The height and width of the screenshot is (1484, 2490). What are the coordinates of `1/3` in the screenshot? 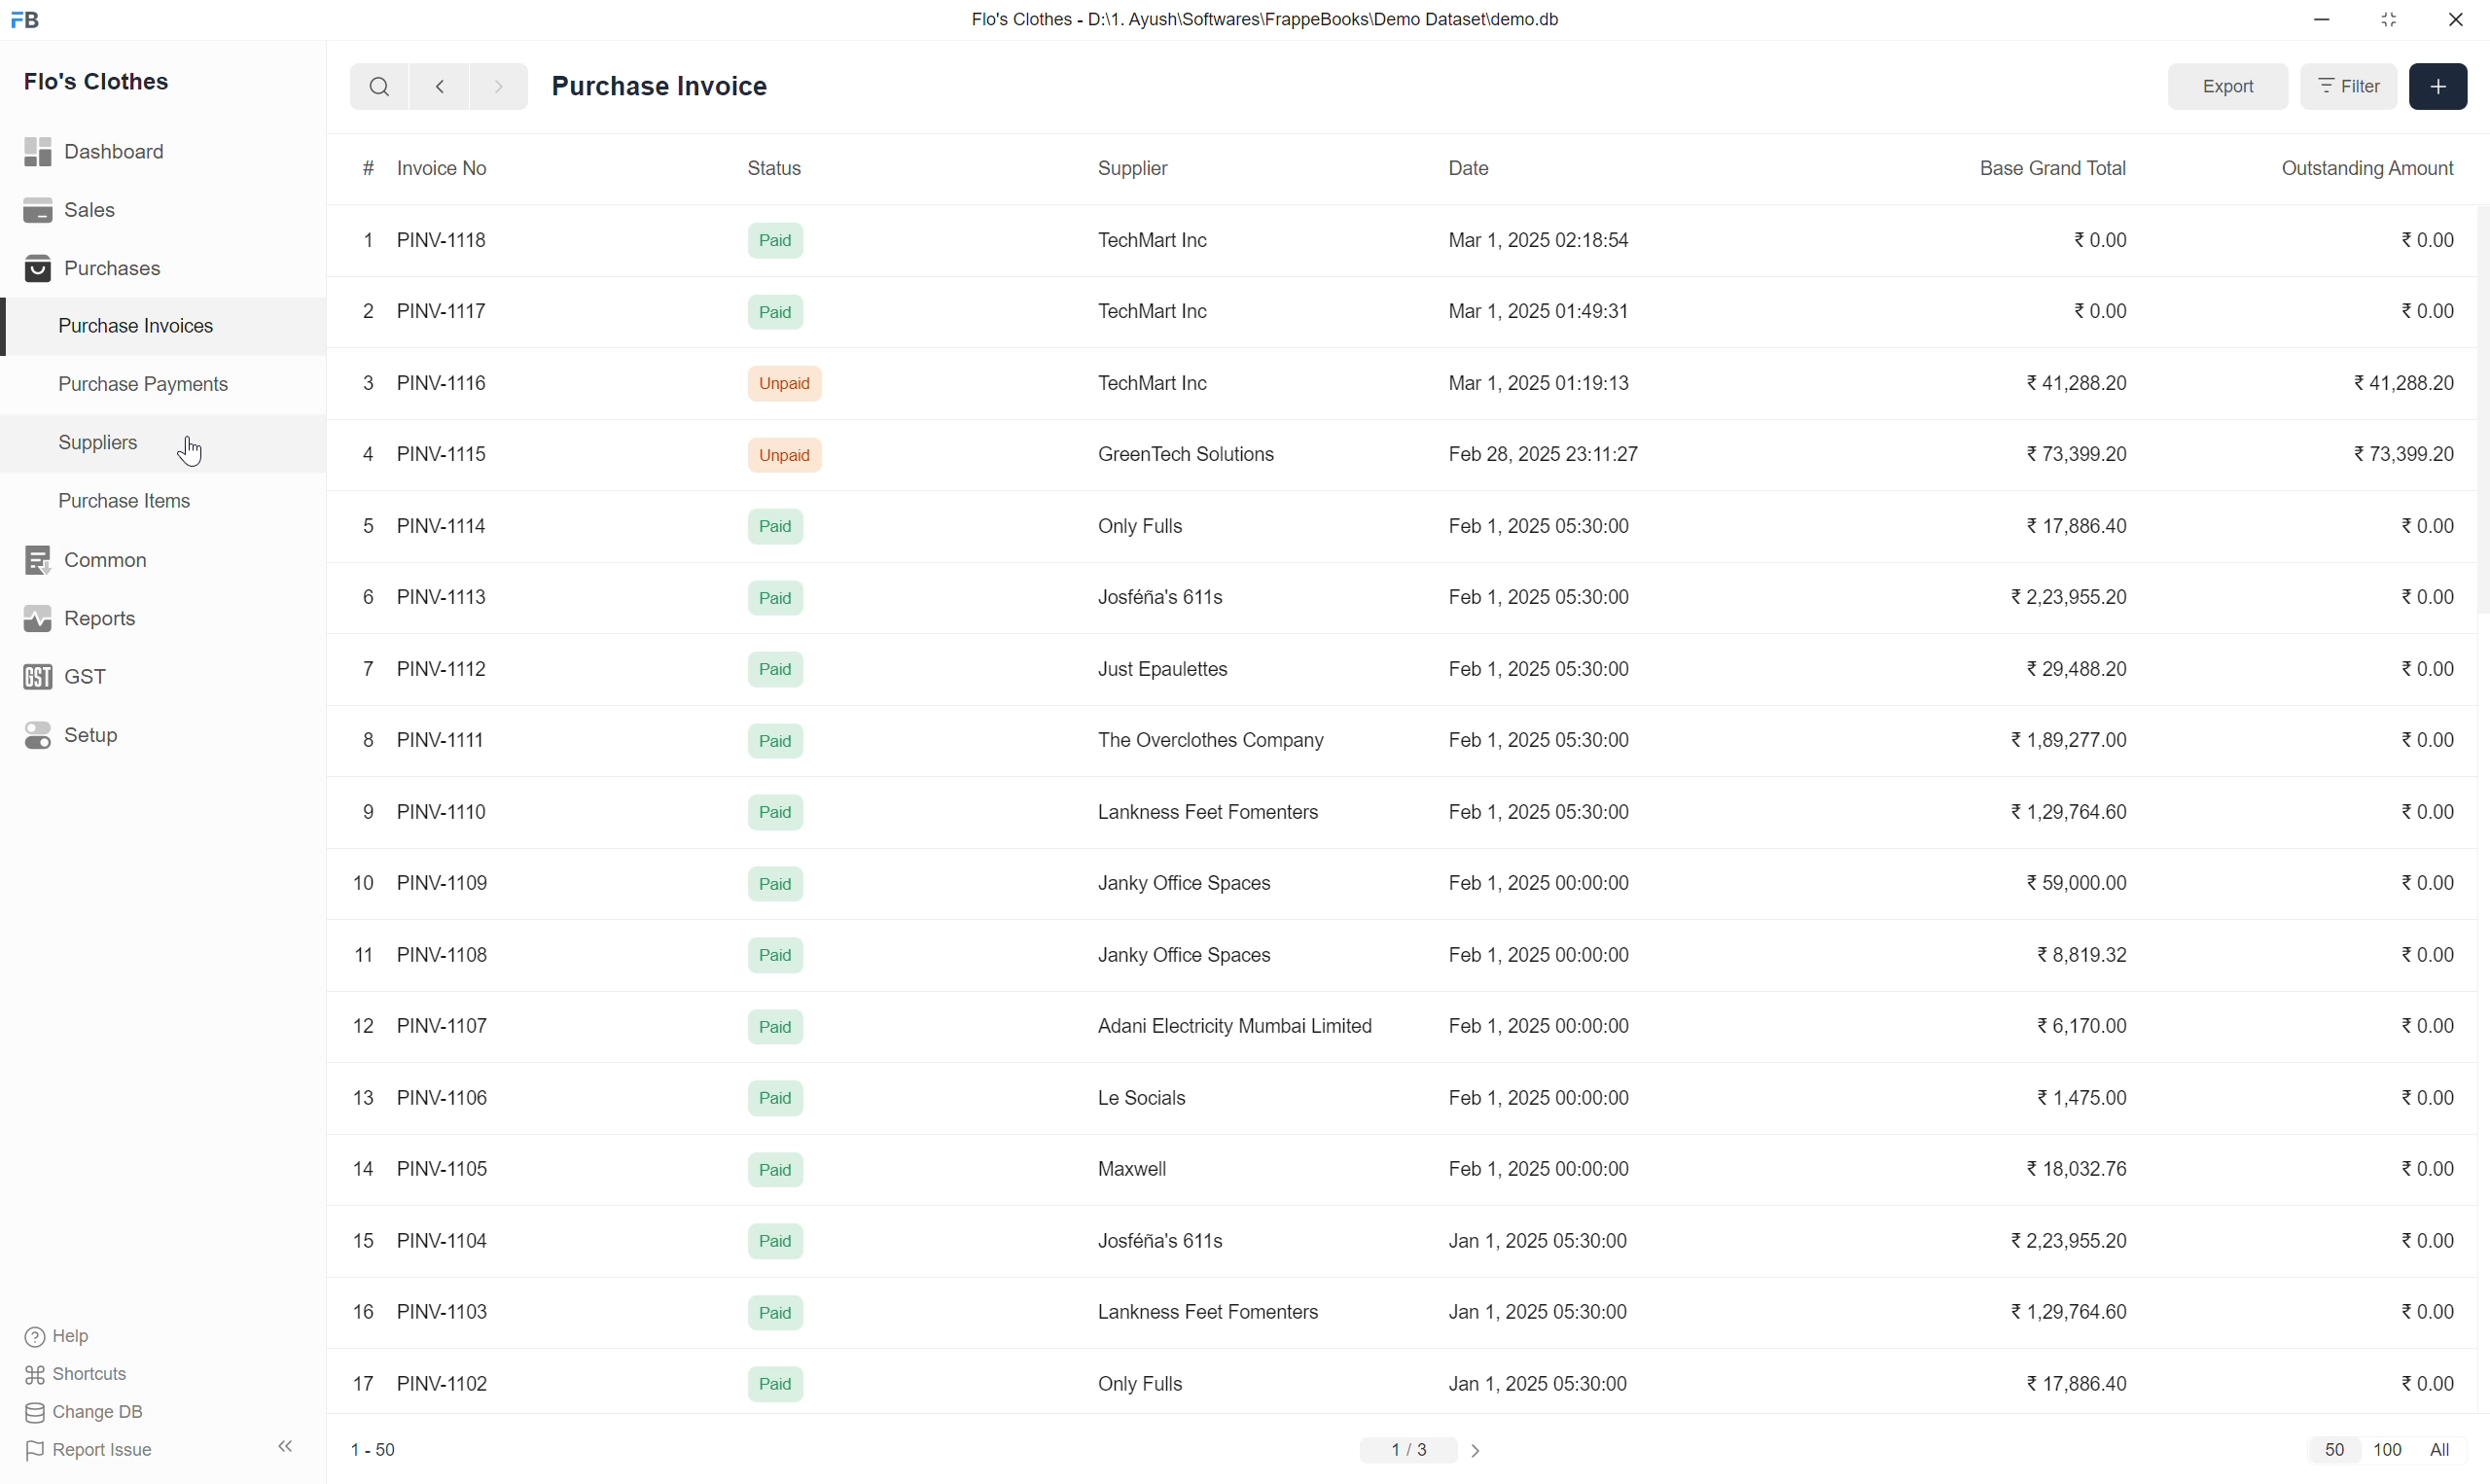 It's located at (1401, 1451).